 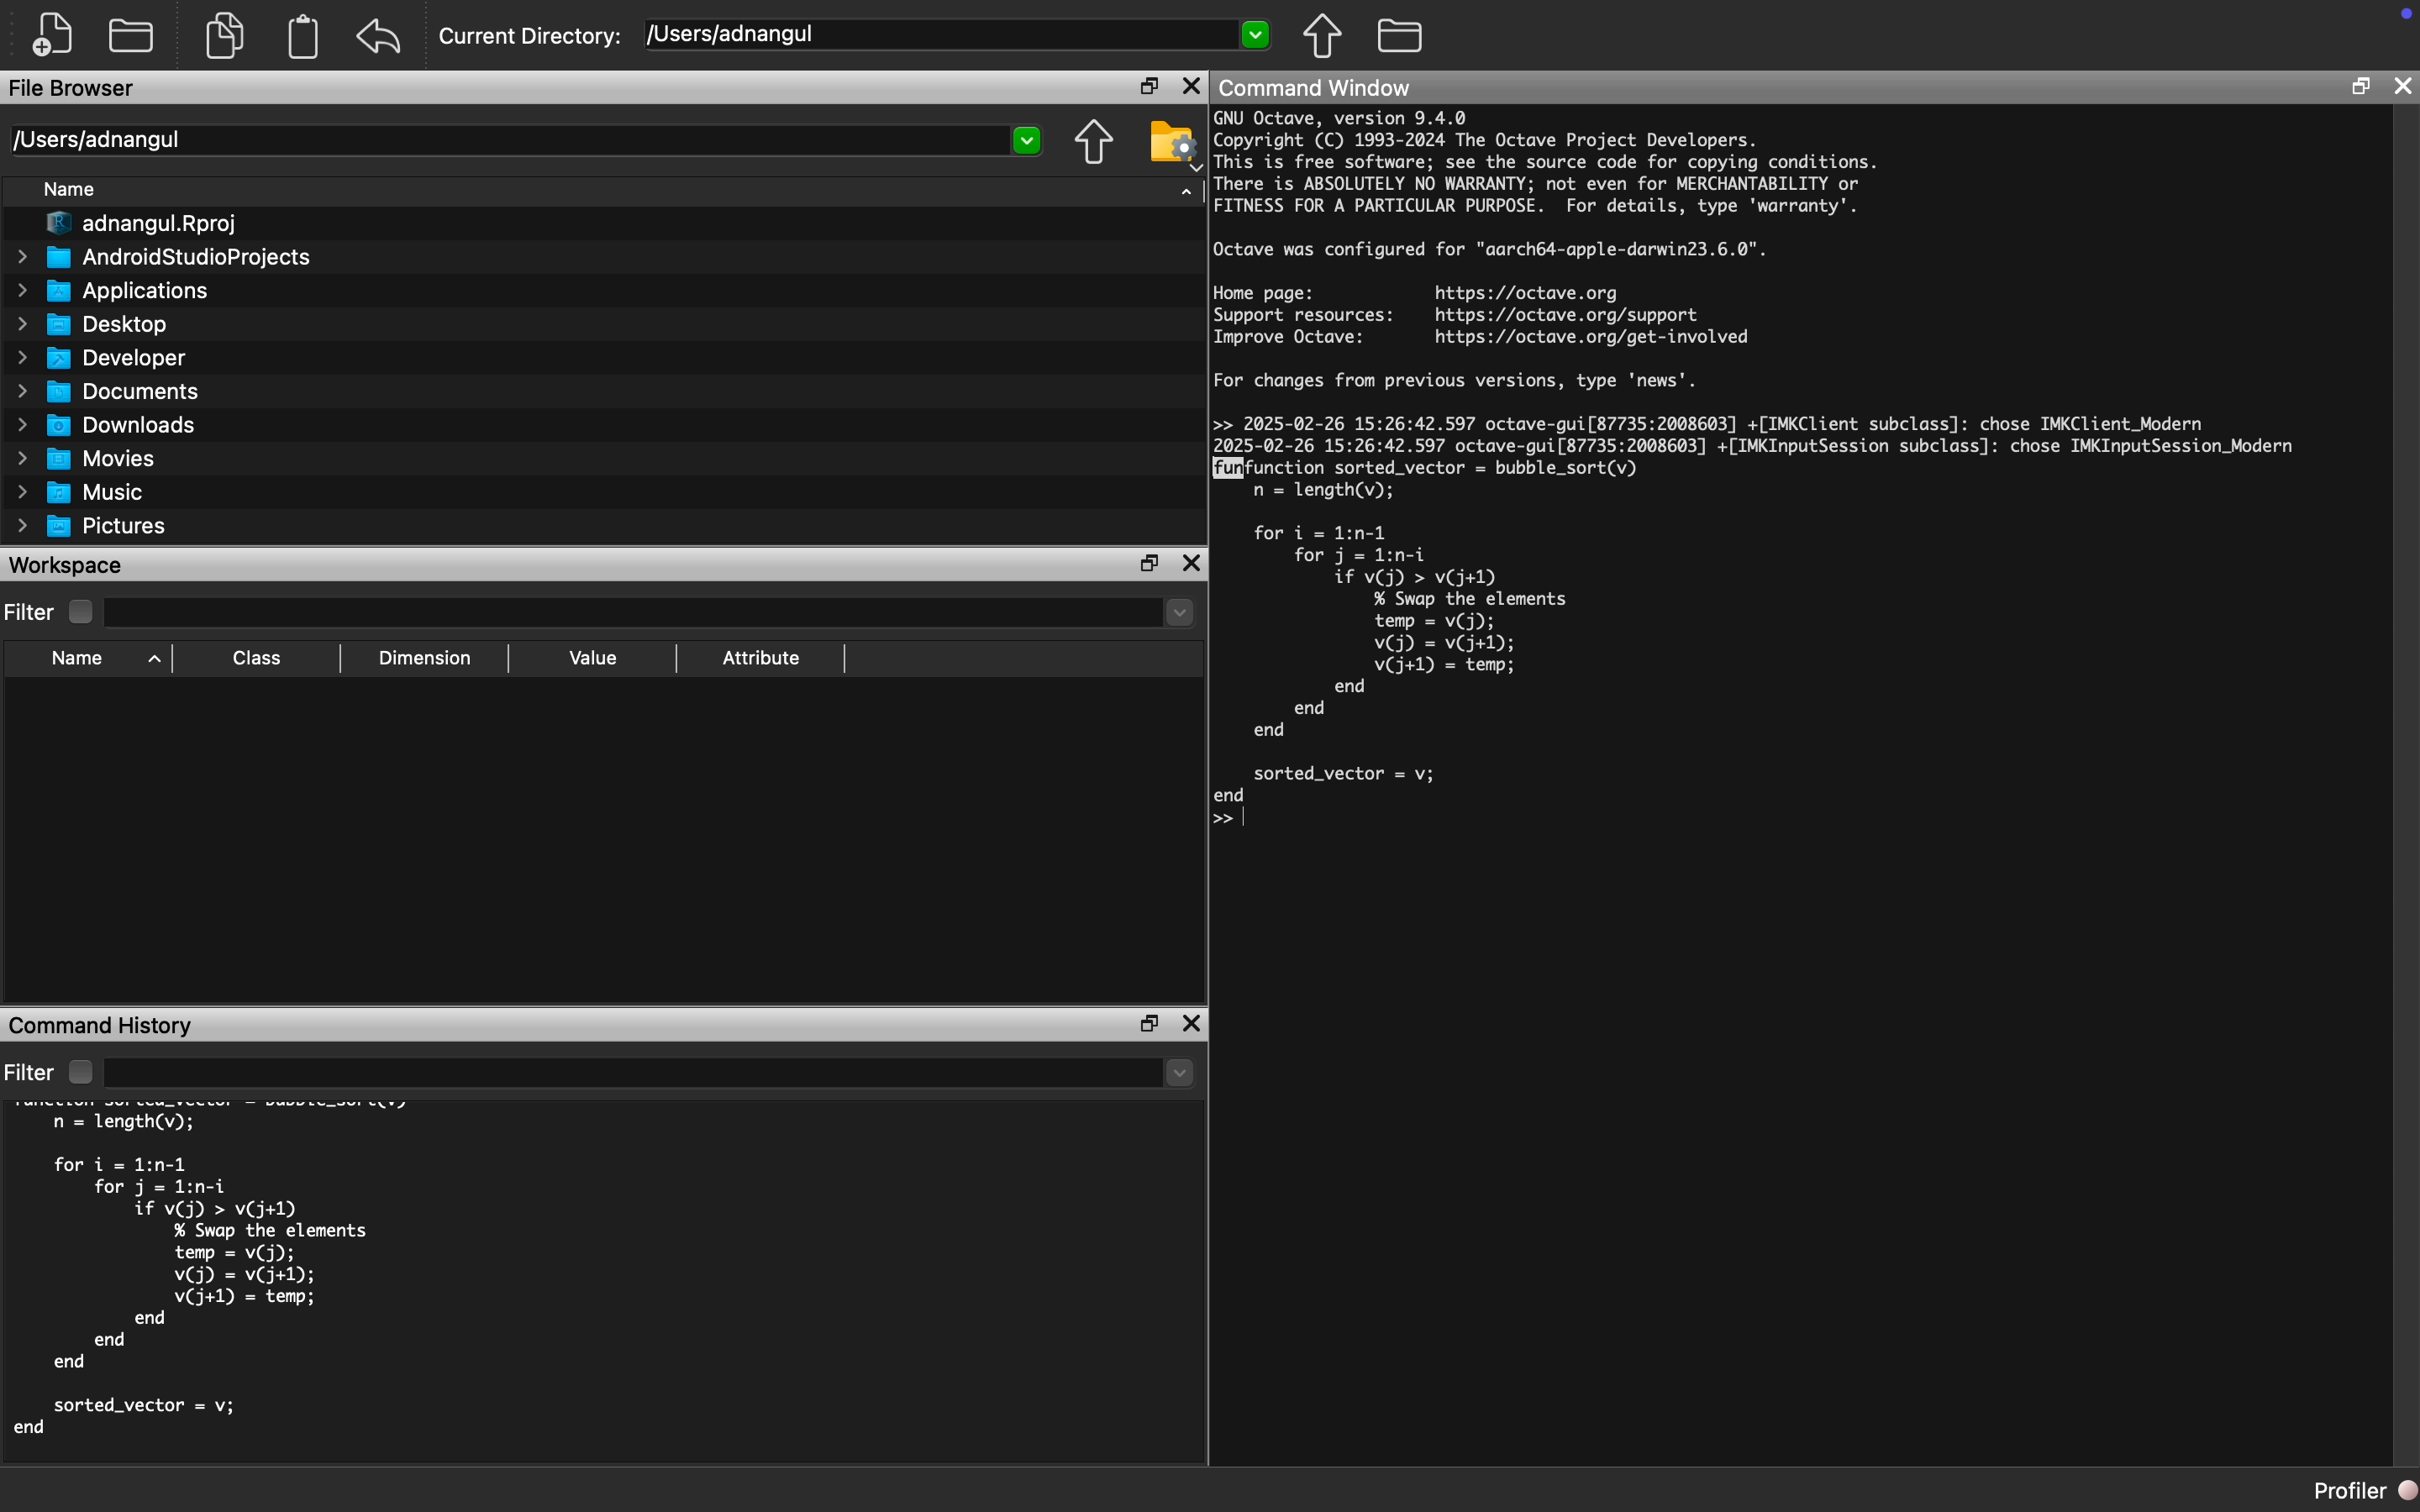 What do you see at coordinates (196, 1278) in the screenshot?
I see `n = length(v);
for i = 1:n-1
for j = 1:n-i
if v(3) > v(G+1)
% Swap the elements
temp = v(3);
v(3) = v(j+1);
v(j+1) = temp;
end
end
end
sorted_vector = v;
end` at bounding box center [196, 1278].